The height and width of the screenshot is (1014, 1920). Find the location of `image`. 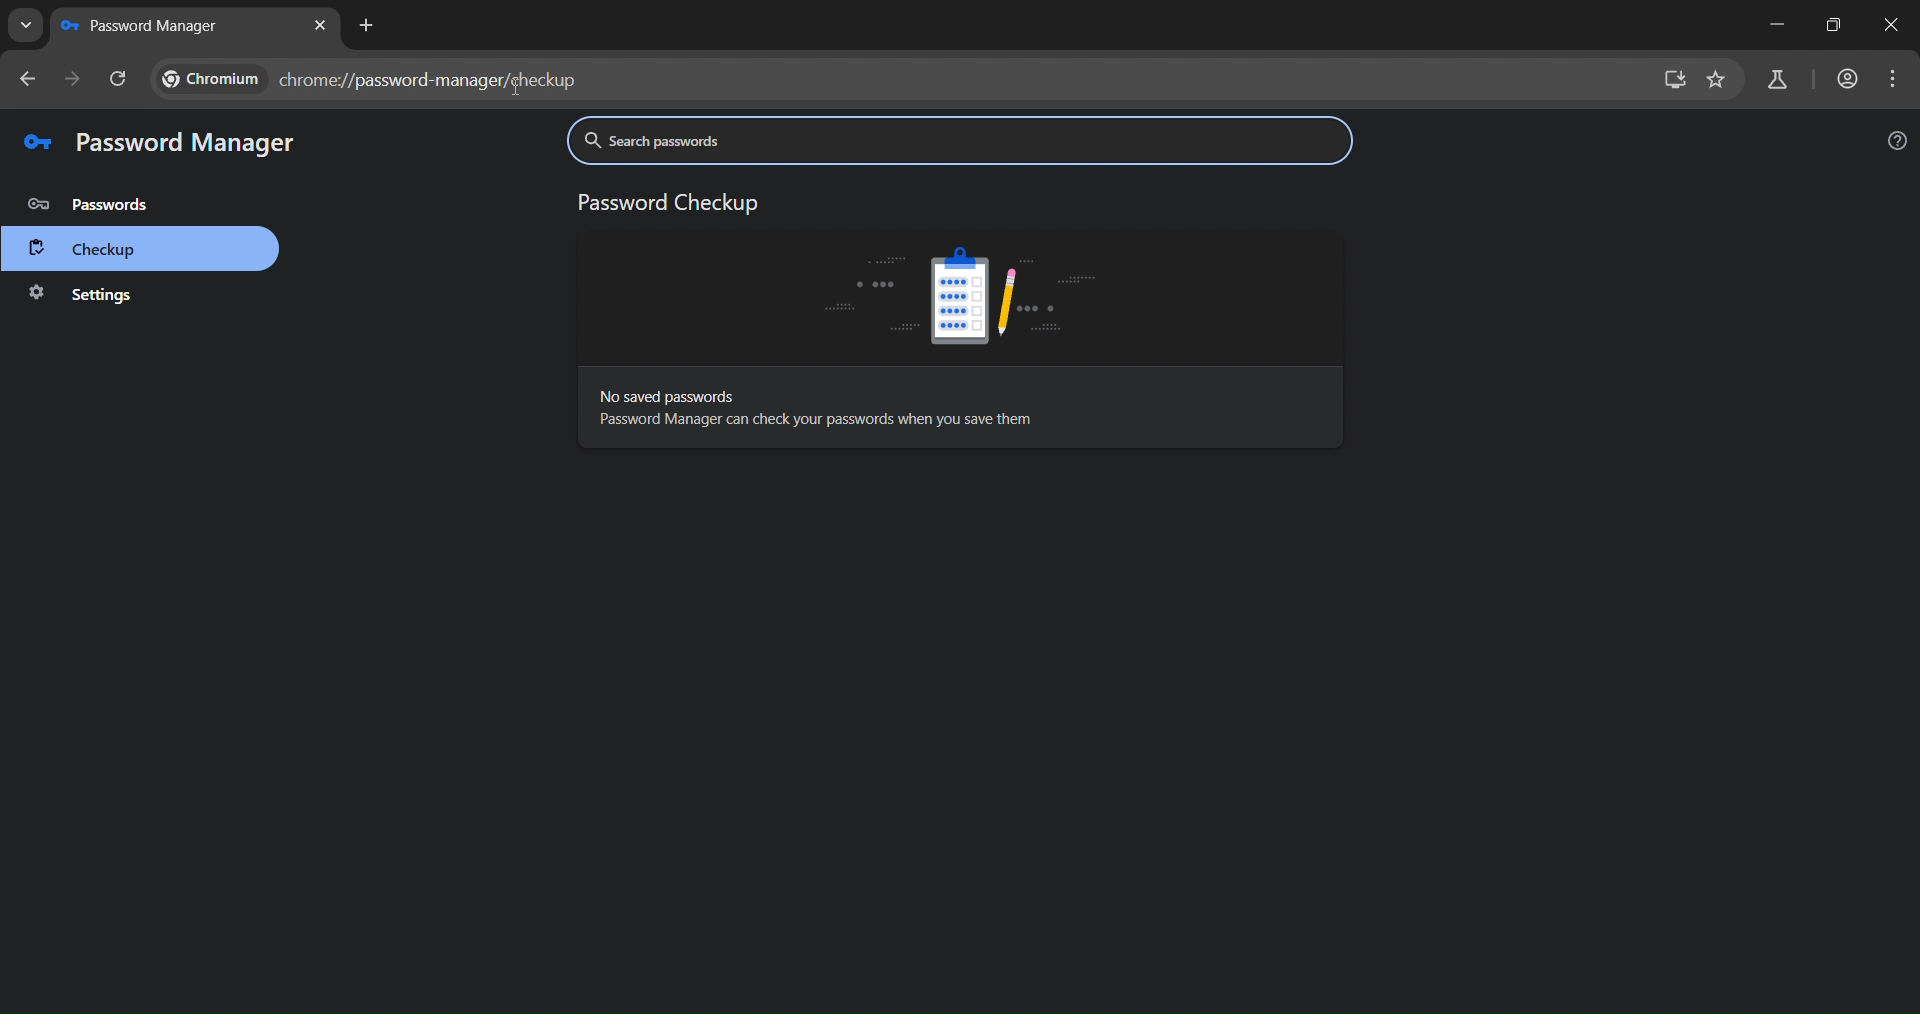

image is located at coordinates (962, 290).